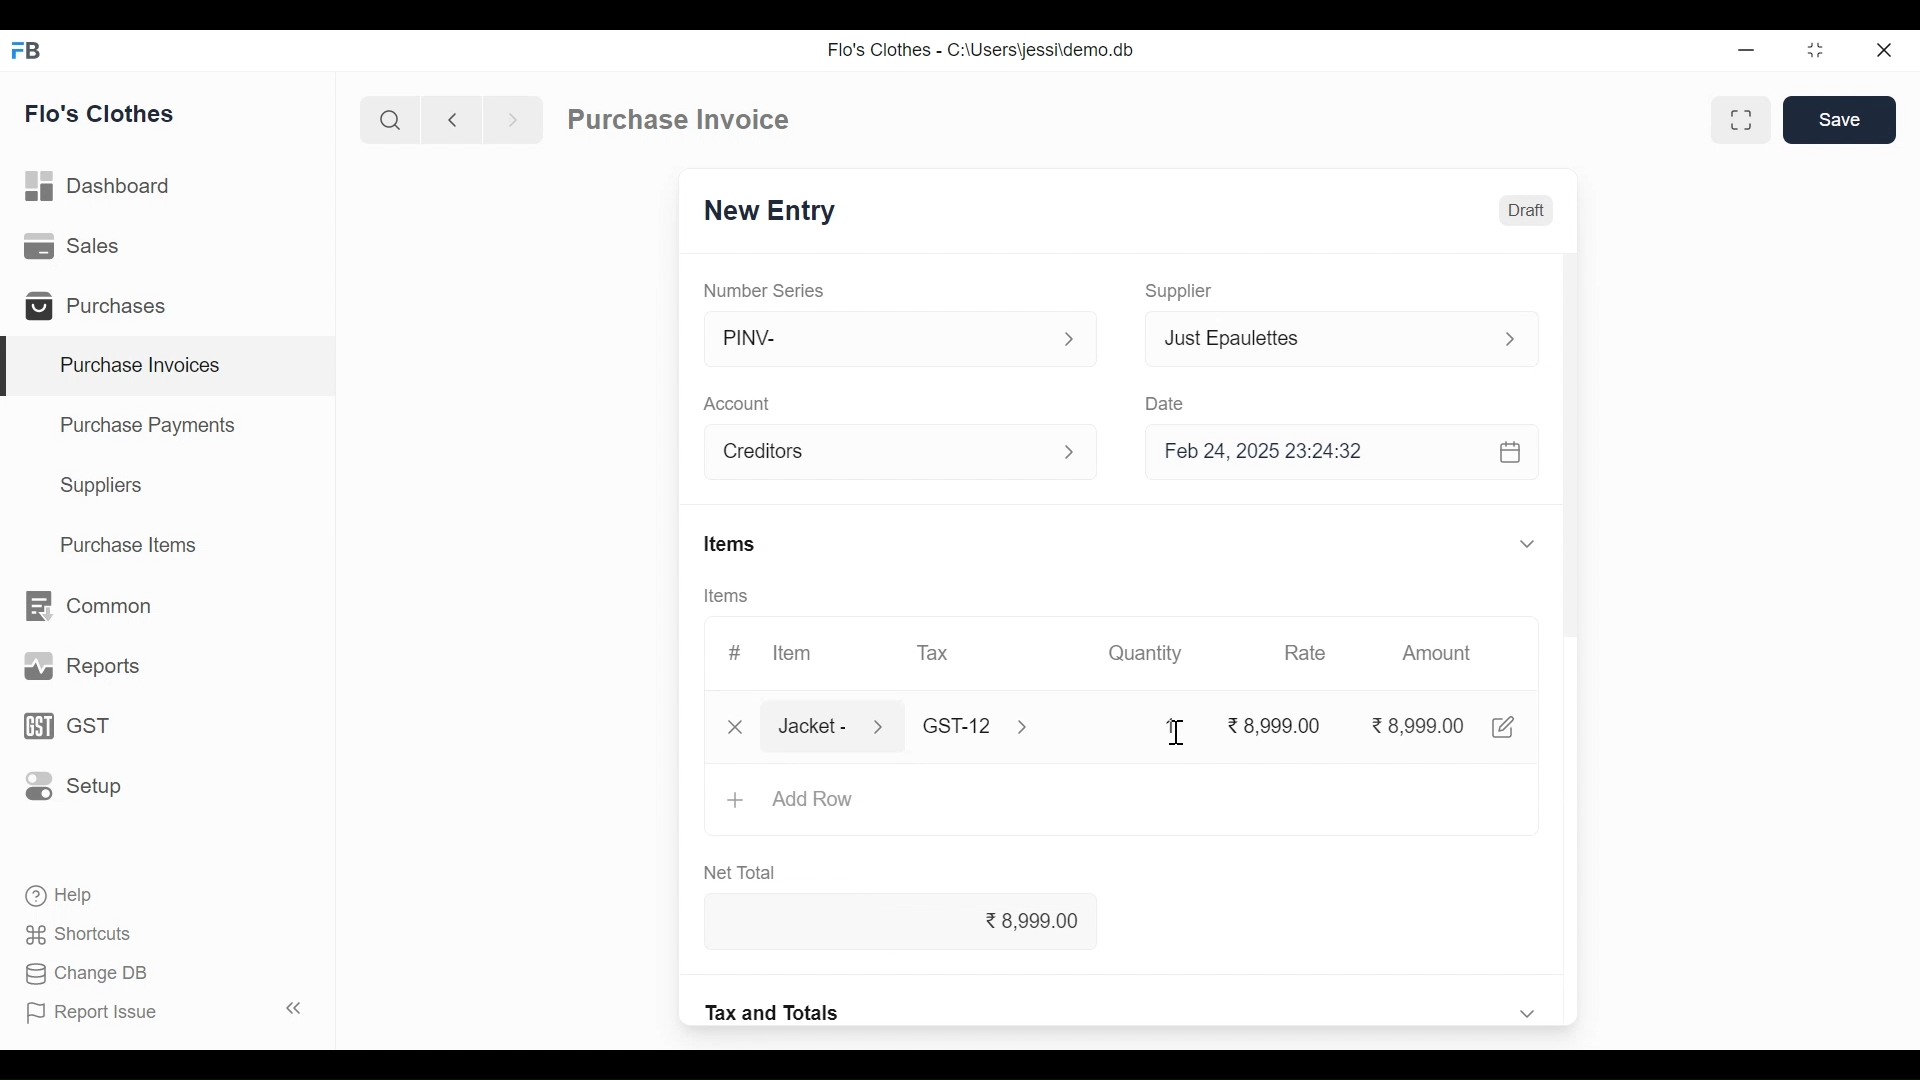 The width and height of the screenshot is (1920, 1080). I want to click on New Entry, so click(772, 211).